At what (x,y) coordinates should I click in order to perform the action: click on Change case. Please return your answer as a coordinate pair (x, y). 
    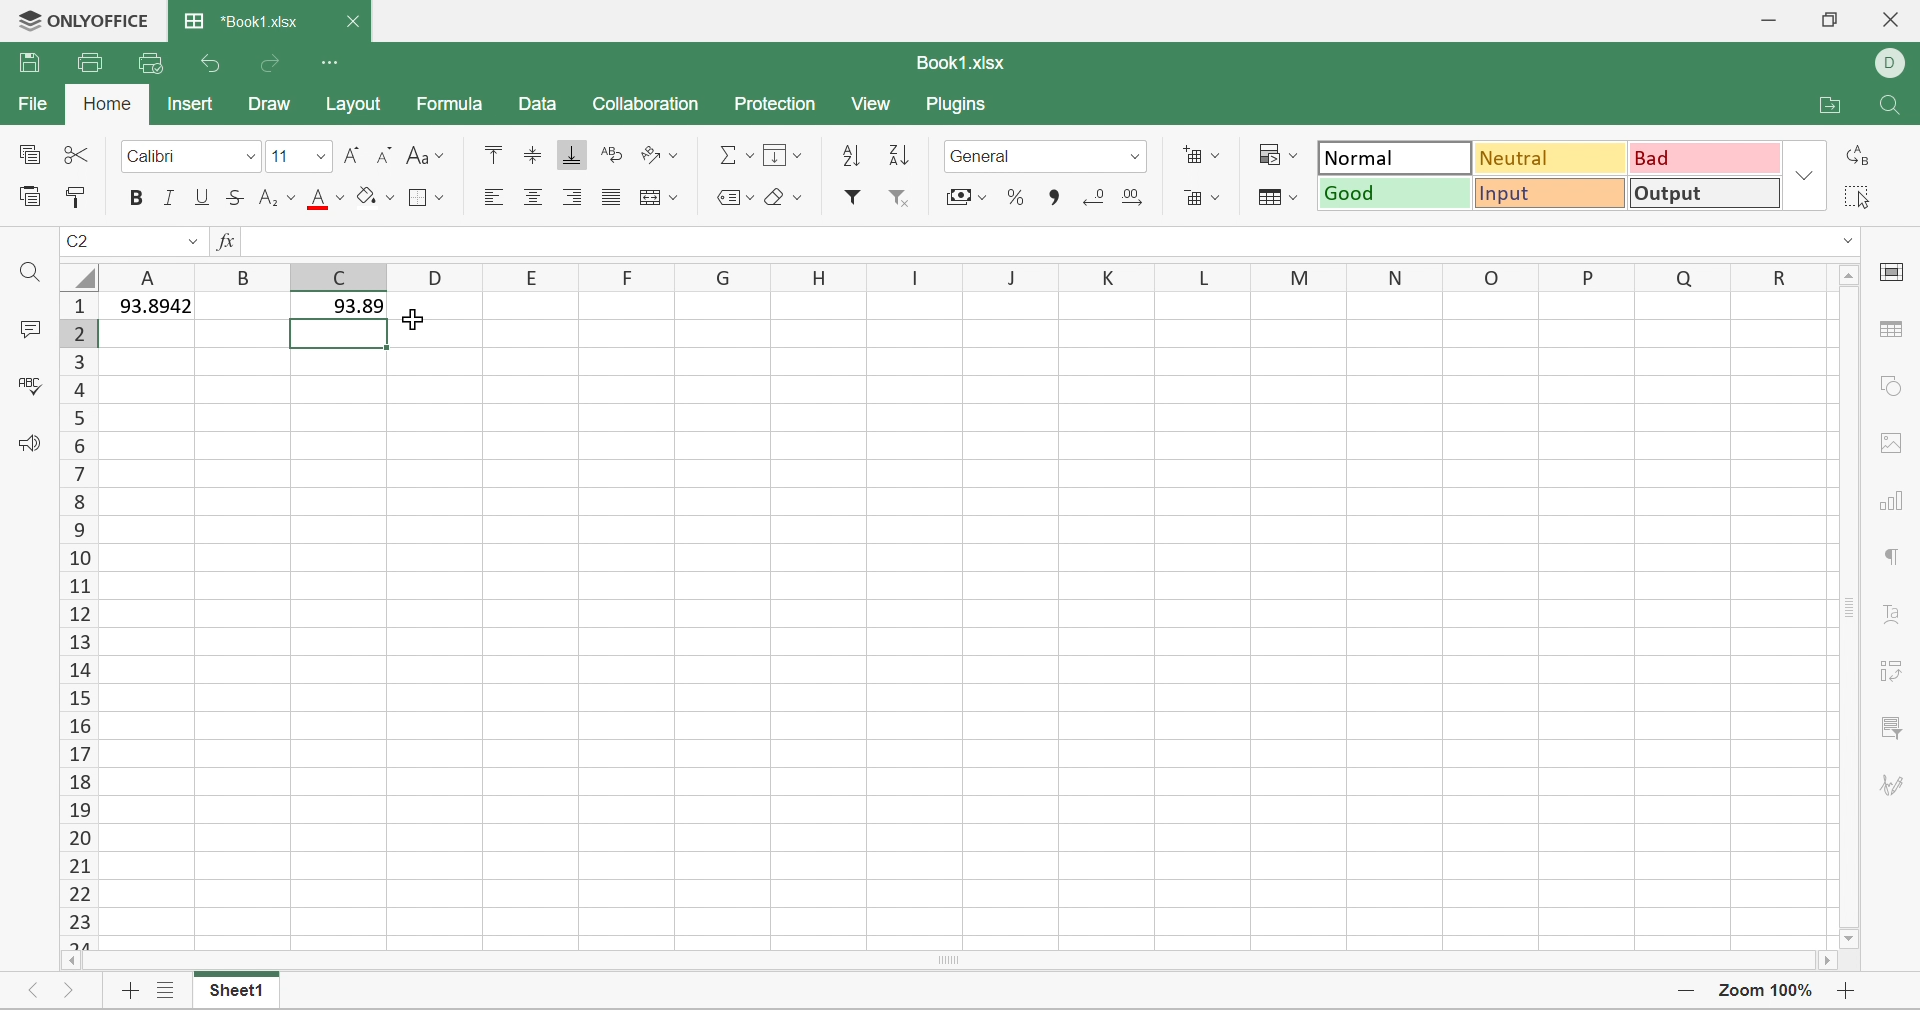
    Looking at the image, I should click on (421, 153).